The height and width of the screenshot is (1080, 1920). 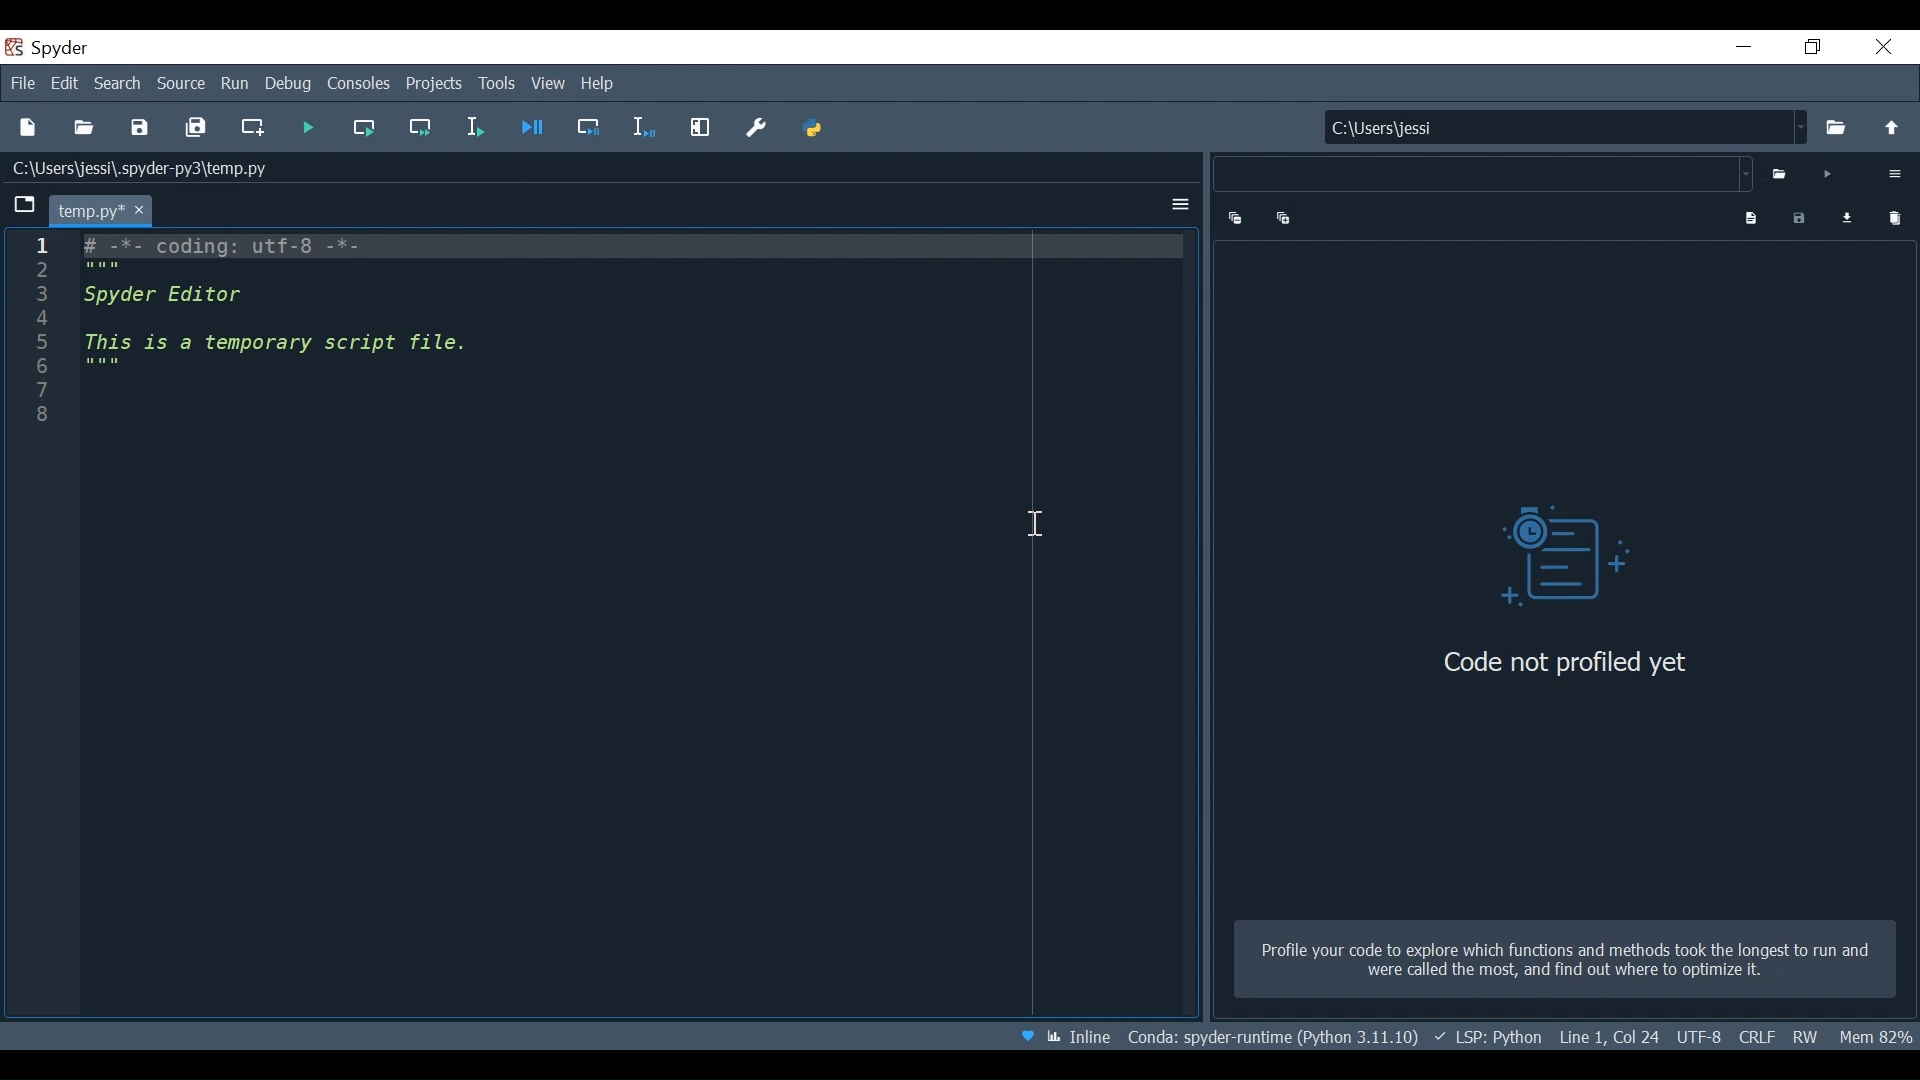 What do you see at coordinates (1237, 217) in the screenshot?
I see `Collapse one level up` at bounding box center [1237, 217].